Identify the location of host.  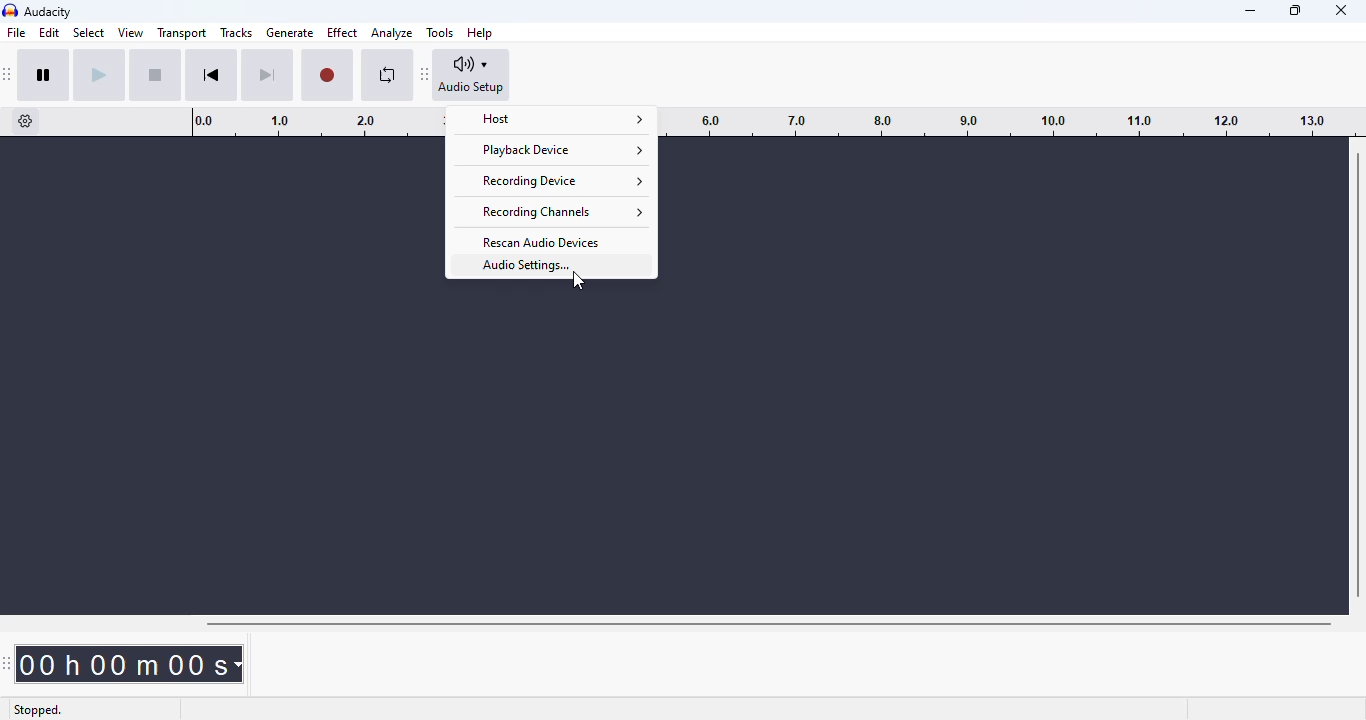
(550, 119).